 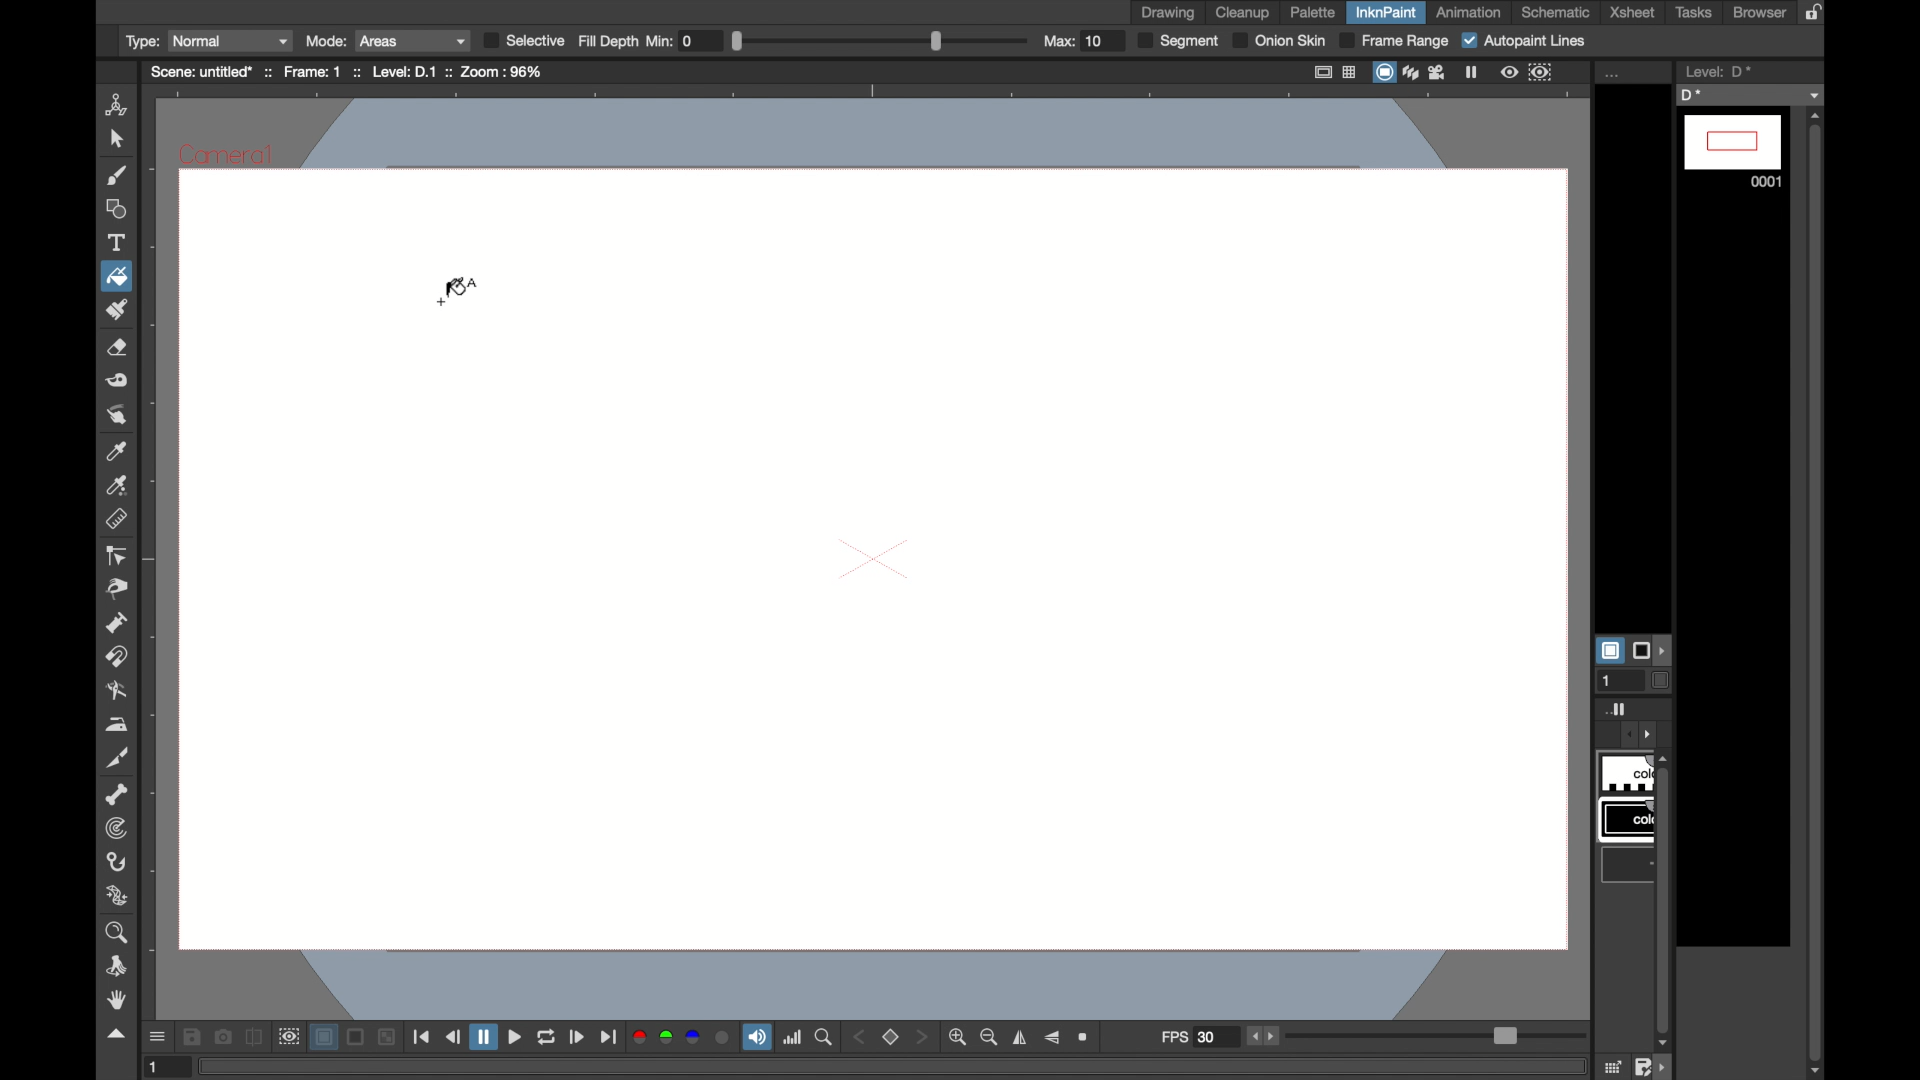 I want to click on drag handle, so click(x=119, y=1035).